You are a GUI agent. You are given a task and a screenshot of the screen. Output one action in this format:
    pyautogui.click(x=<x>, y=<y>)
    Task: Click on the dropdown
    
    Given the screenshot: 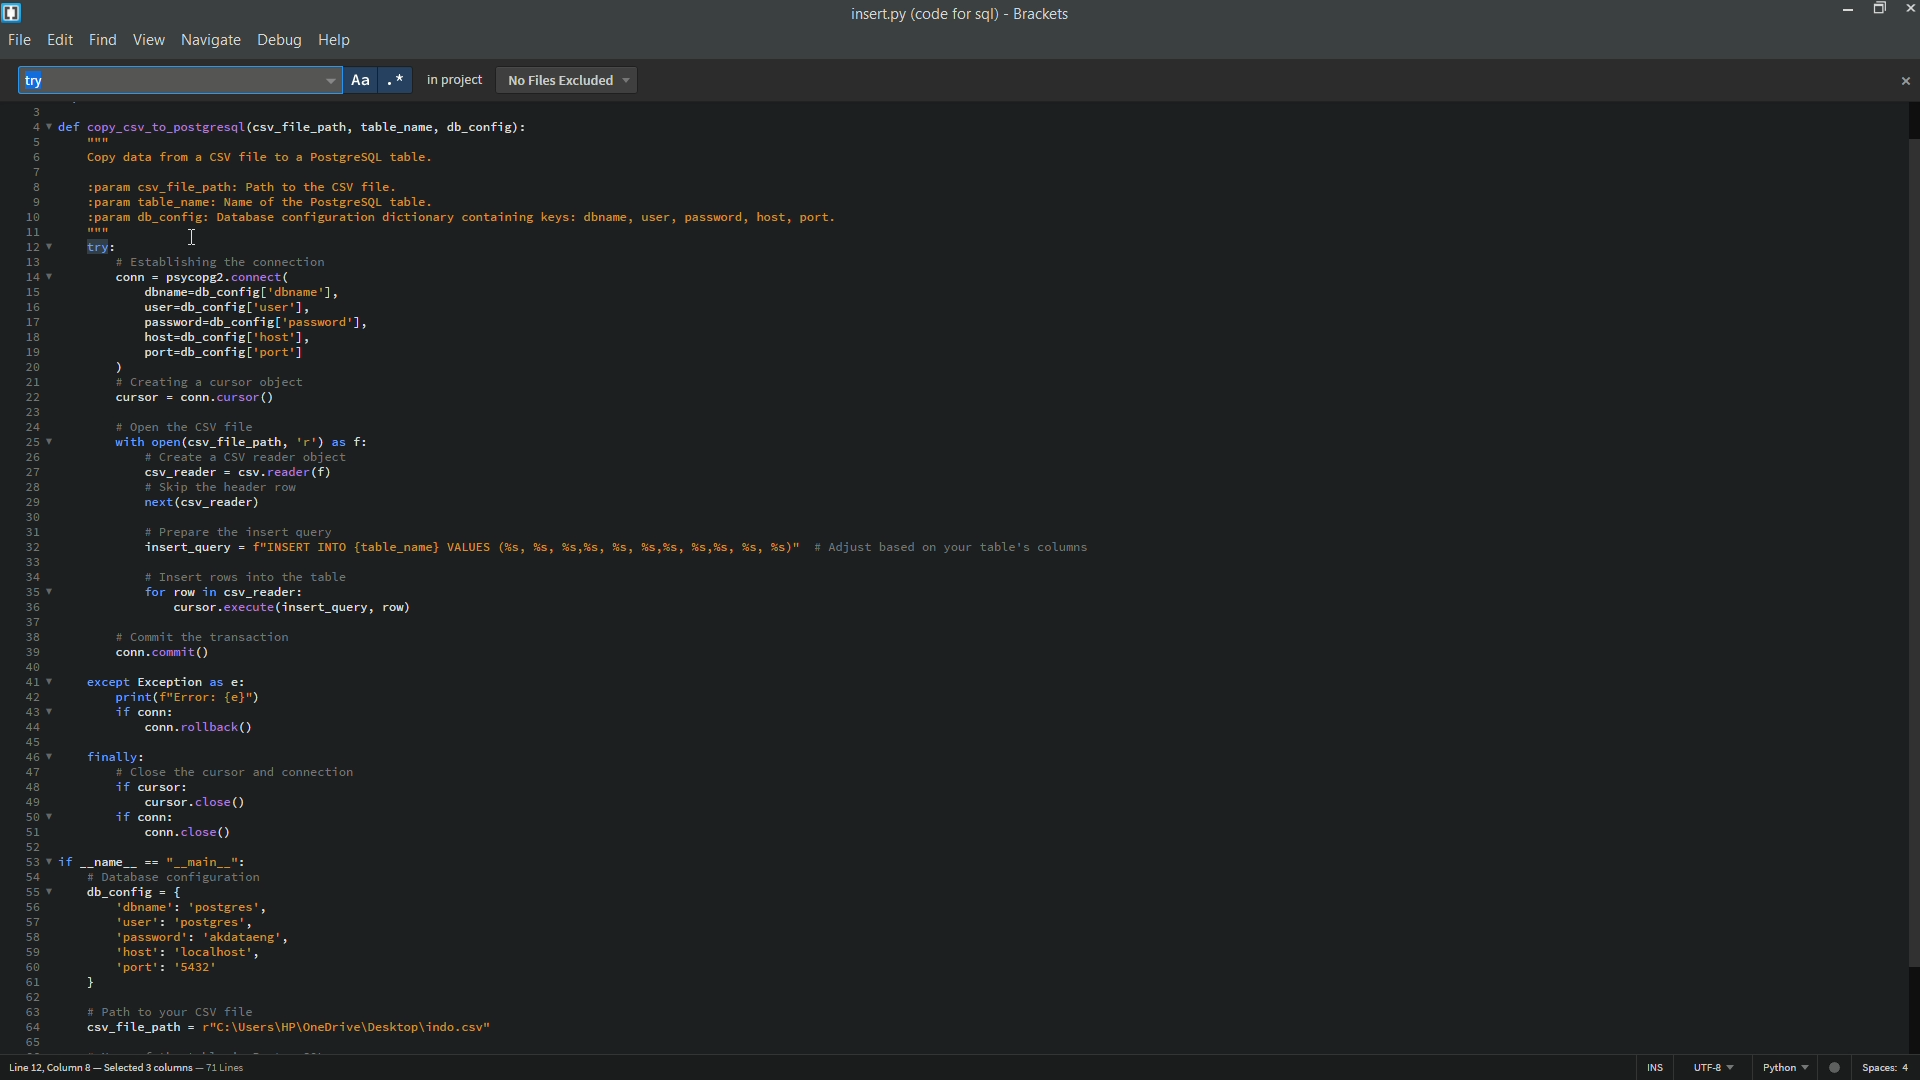 What is the action you would take?
    pyautogui.click(x=327, y=79)
    